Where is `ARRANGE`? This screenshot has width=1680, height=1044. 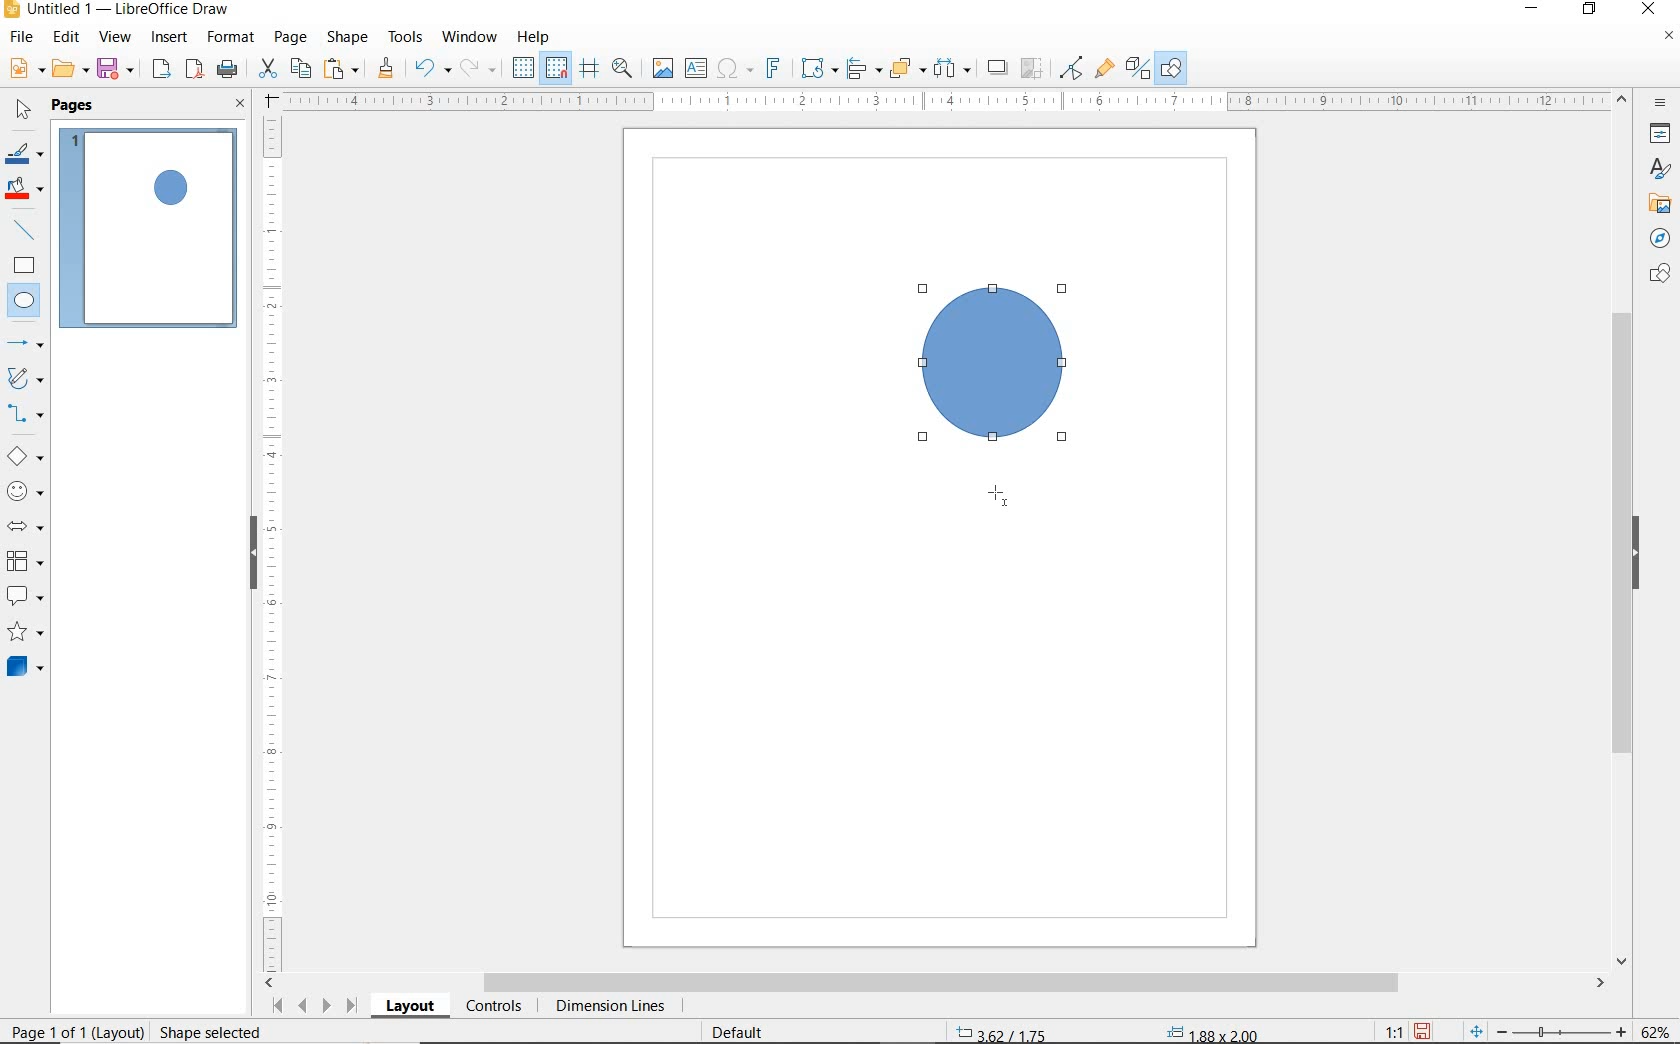
ARRANGE is located at coordinates (907, 69).